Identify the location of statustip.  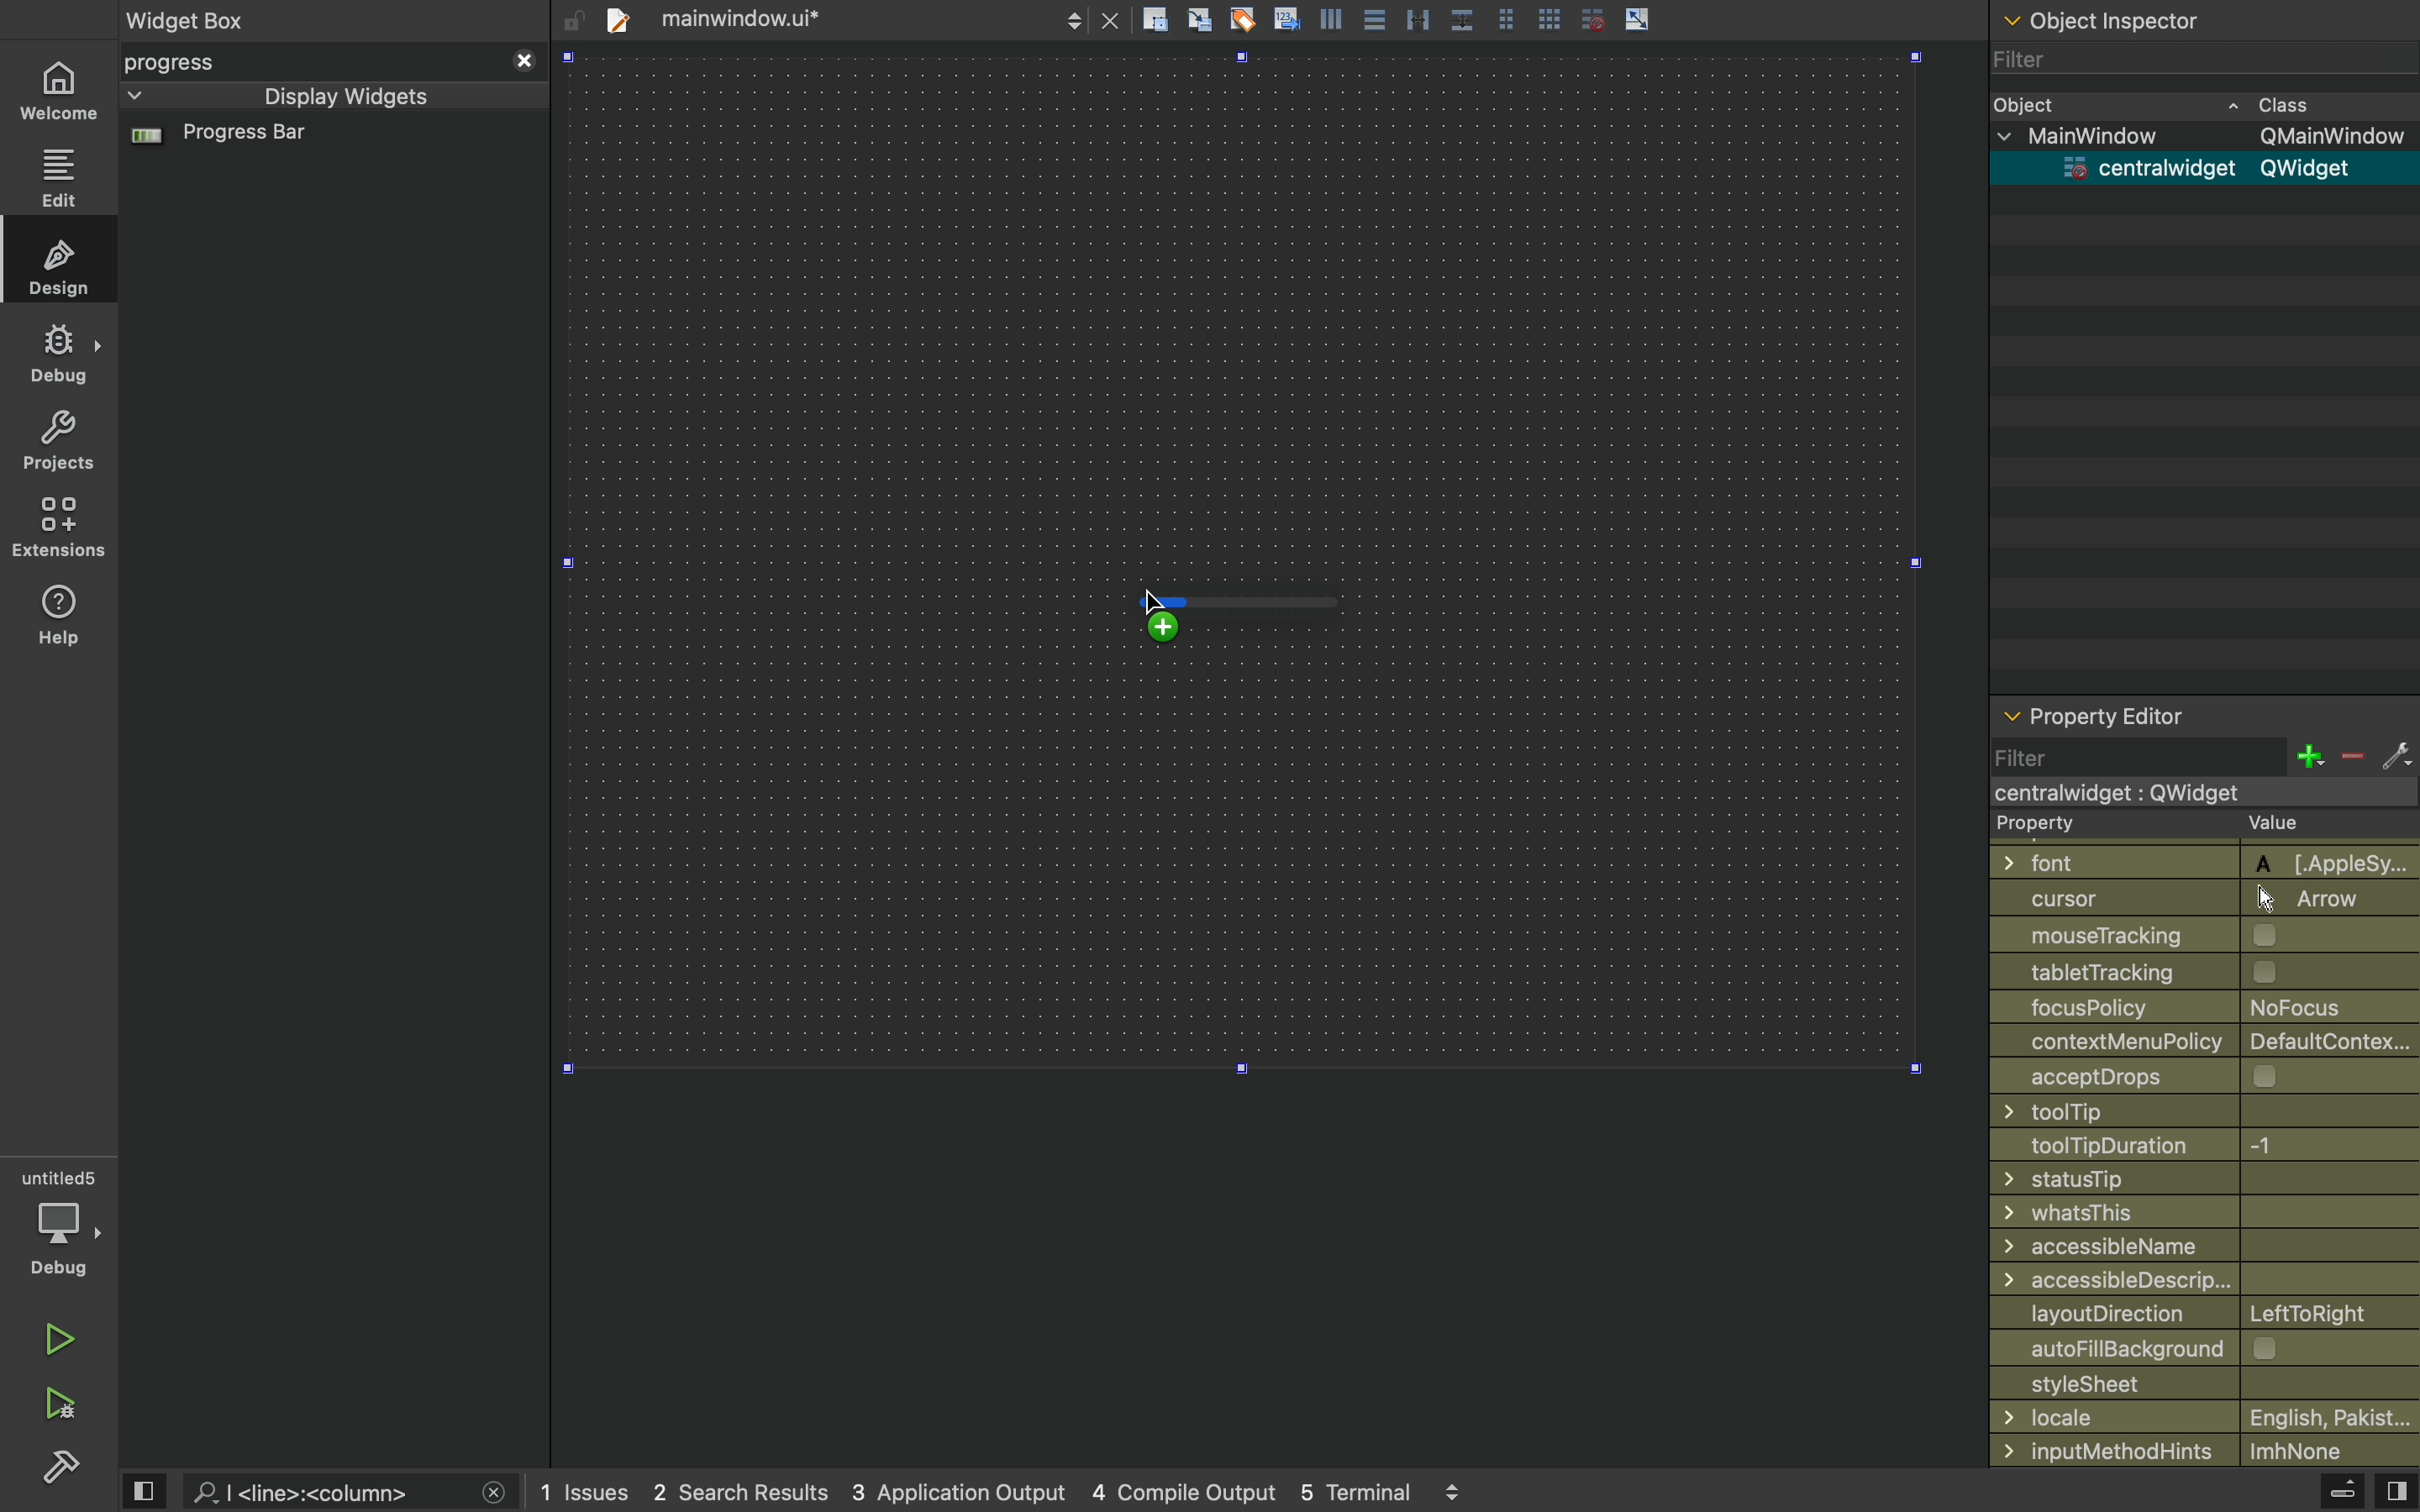
(2197, 1178).